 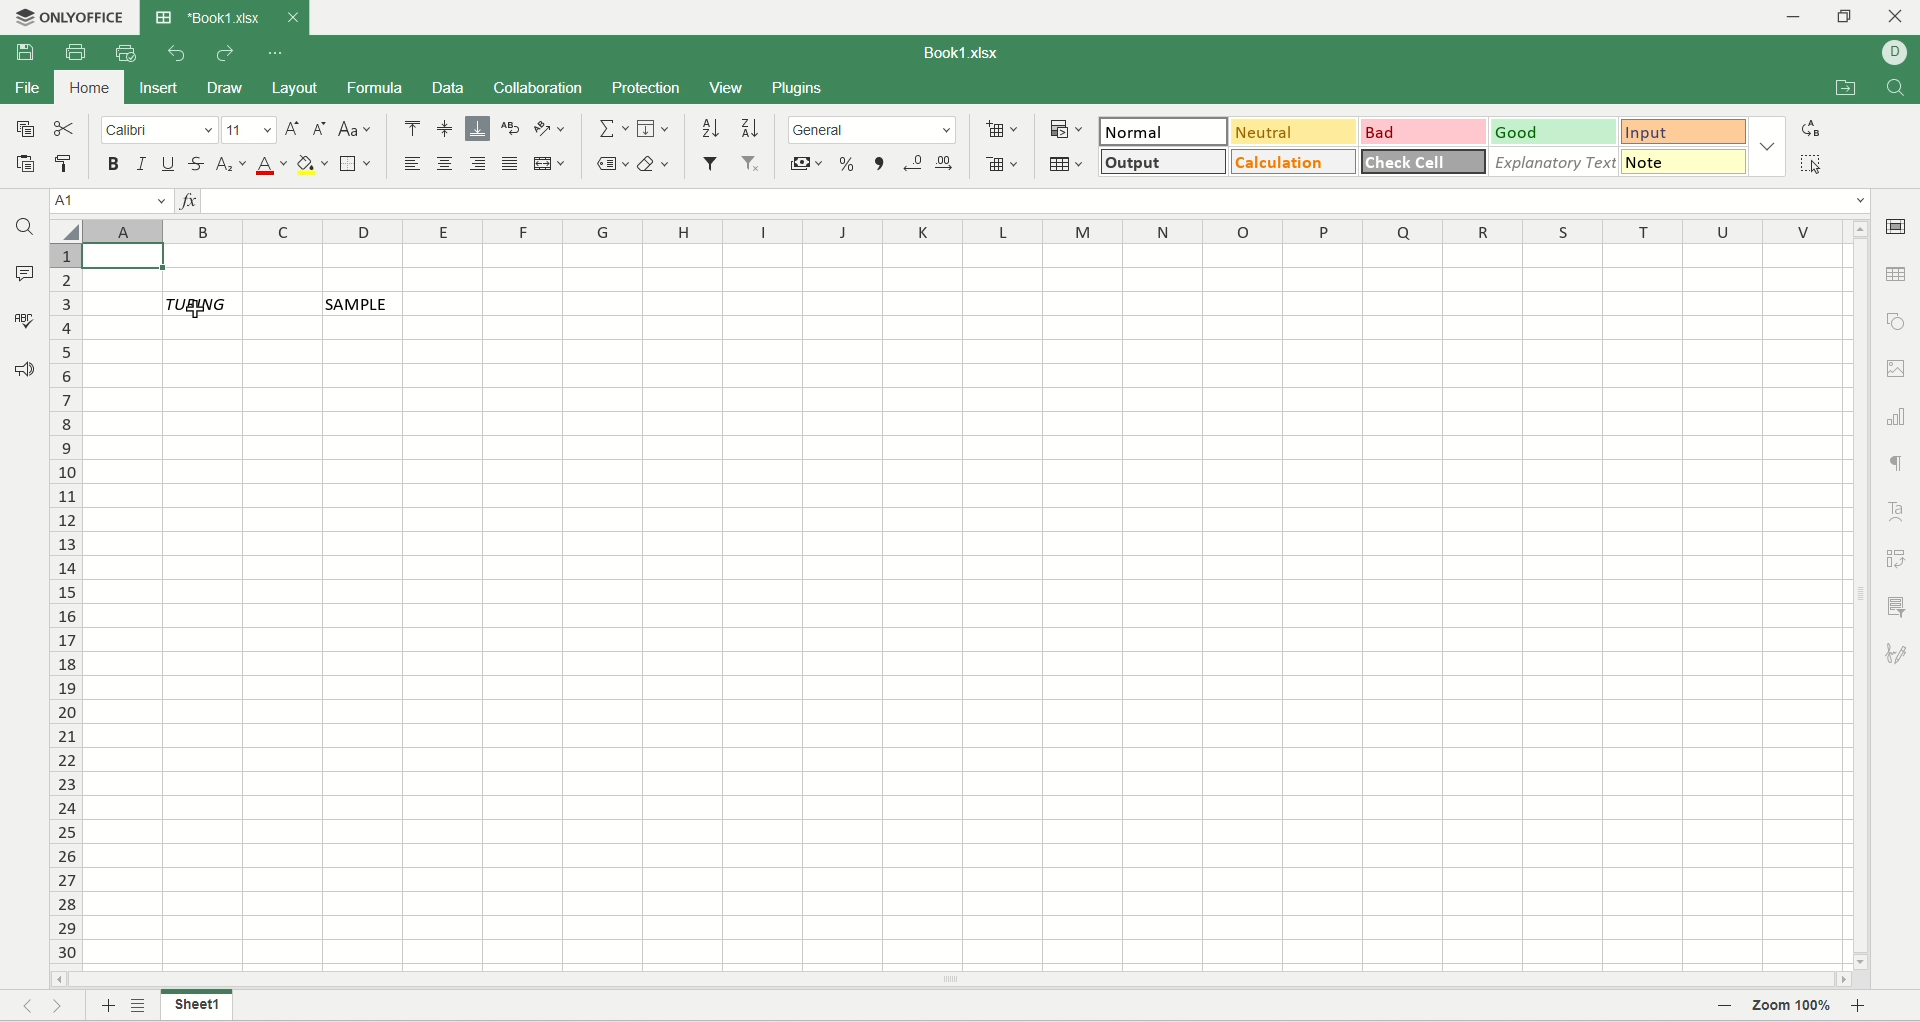 I want to click on view, so click(x=725, y=87).